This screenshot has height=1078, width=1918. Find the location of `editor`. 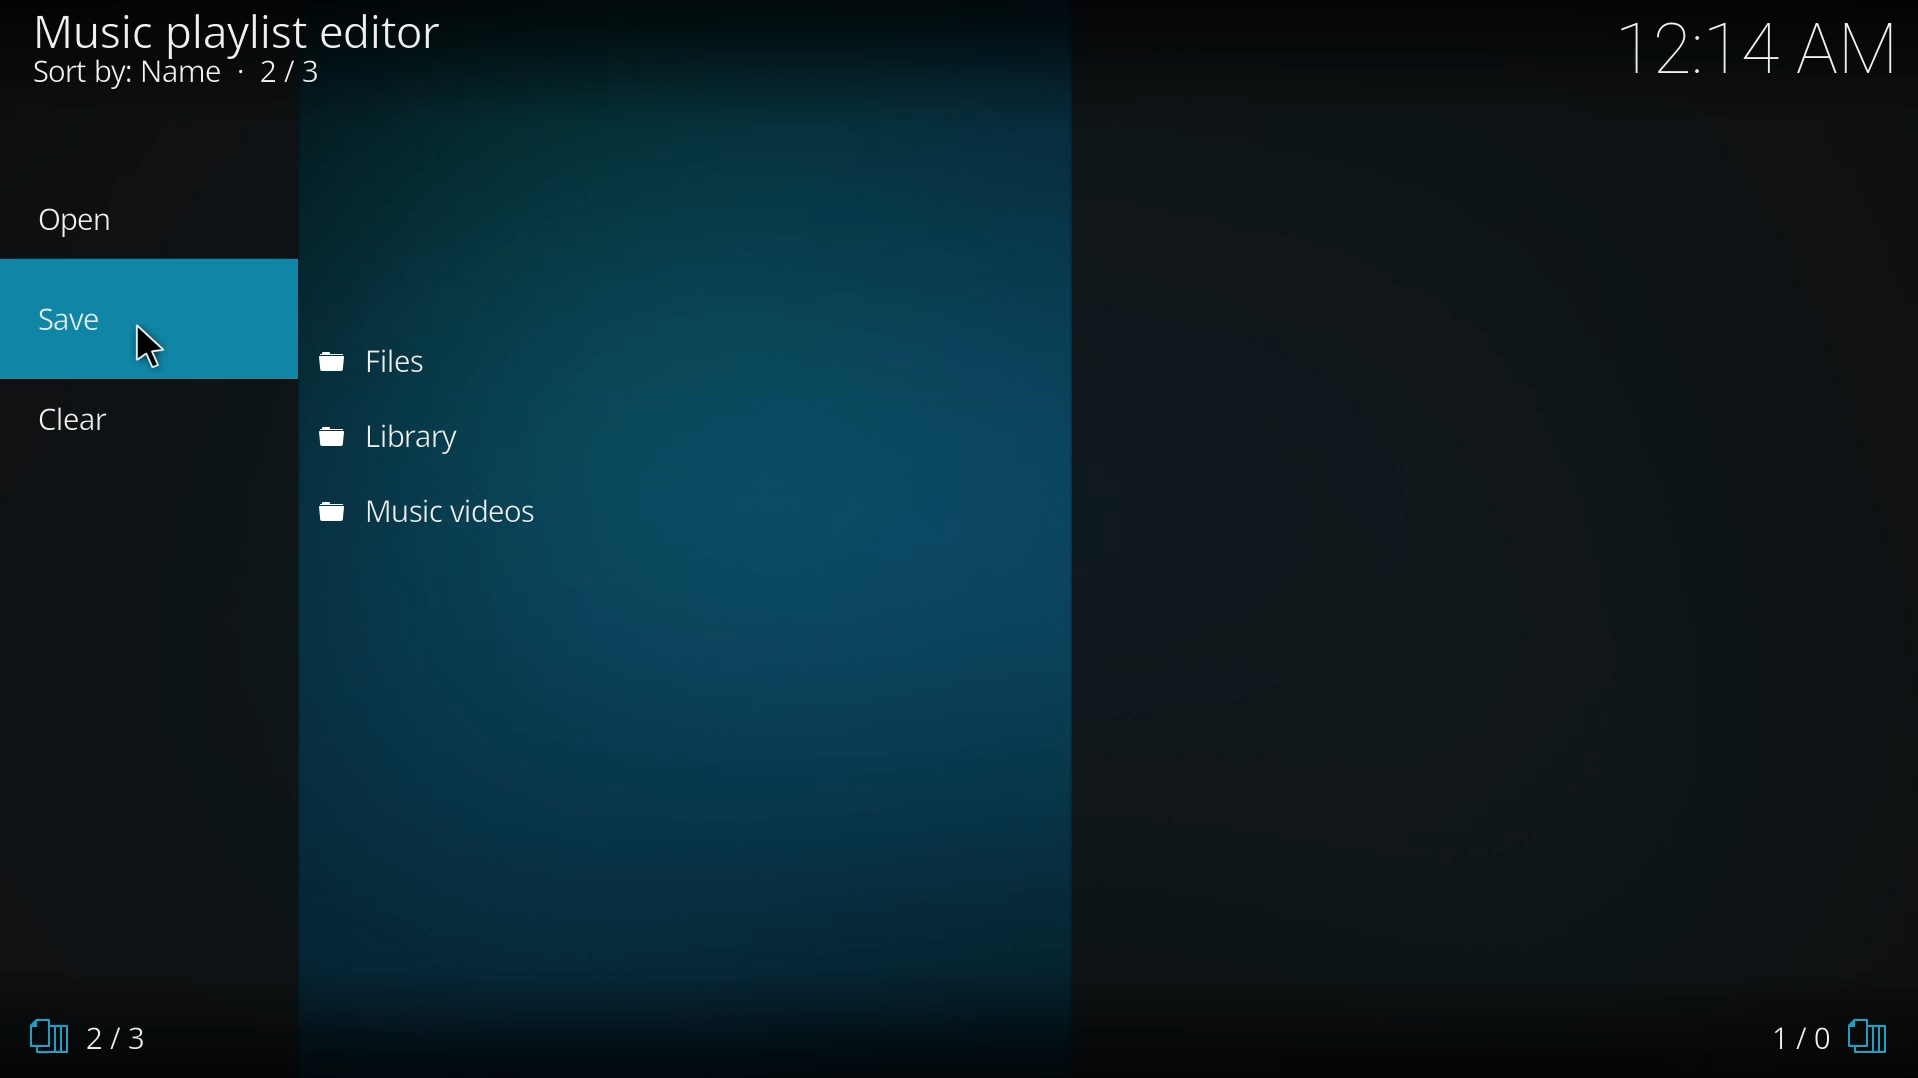

editor is located at coordinates (235, 31).